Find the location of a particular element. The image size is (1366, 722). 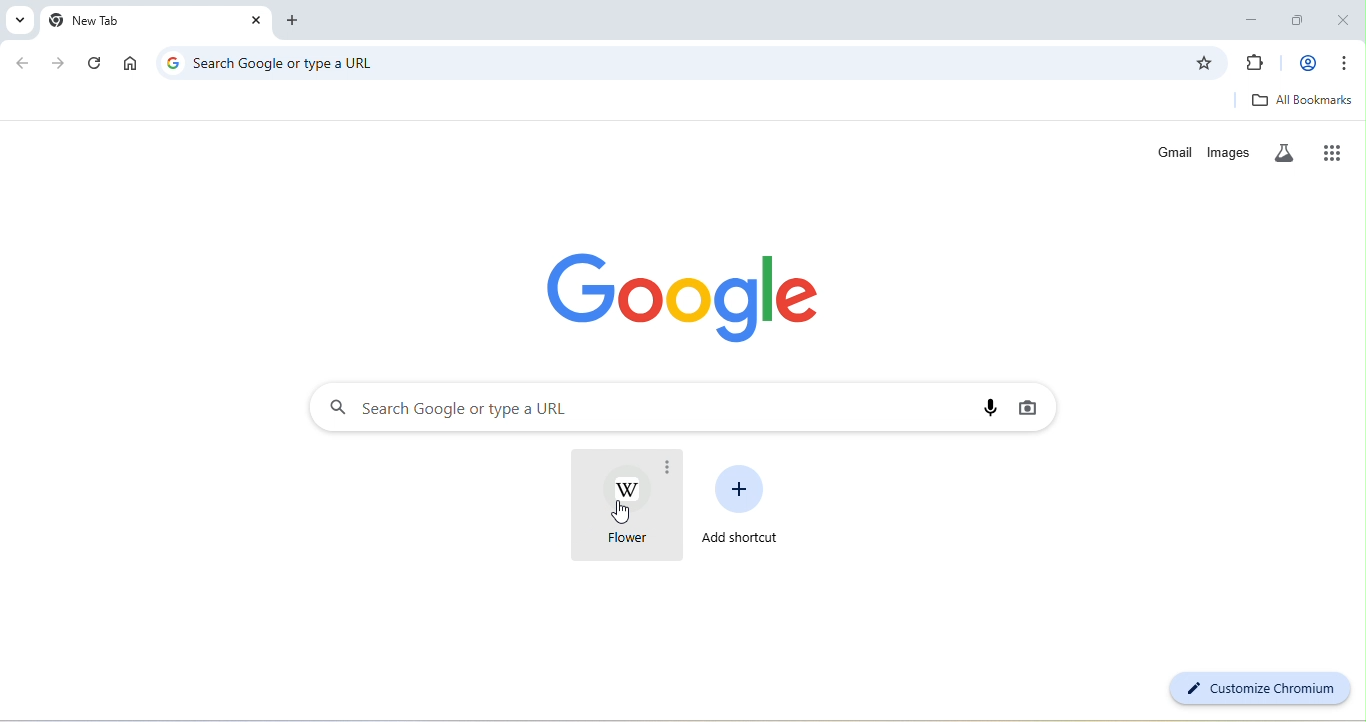

website: wikipedia flower is located at coordinates (620, 507).